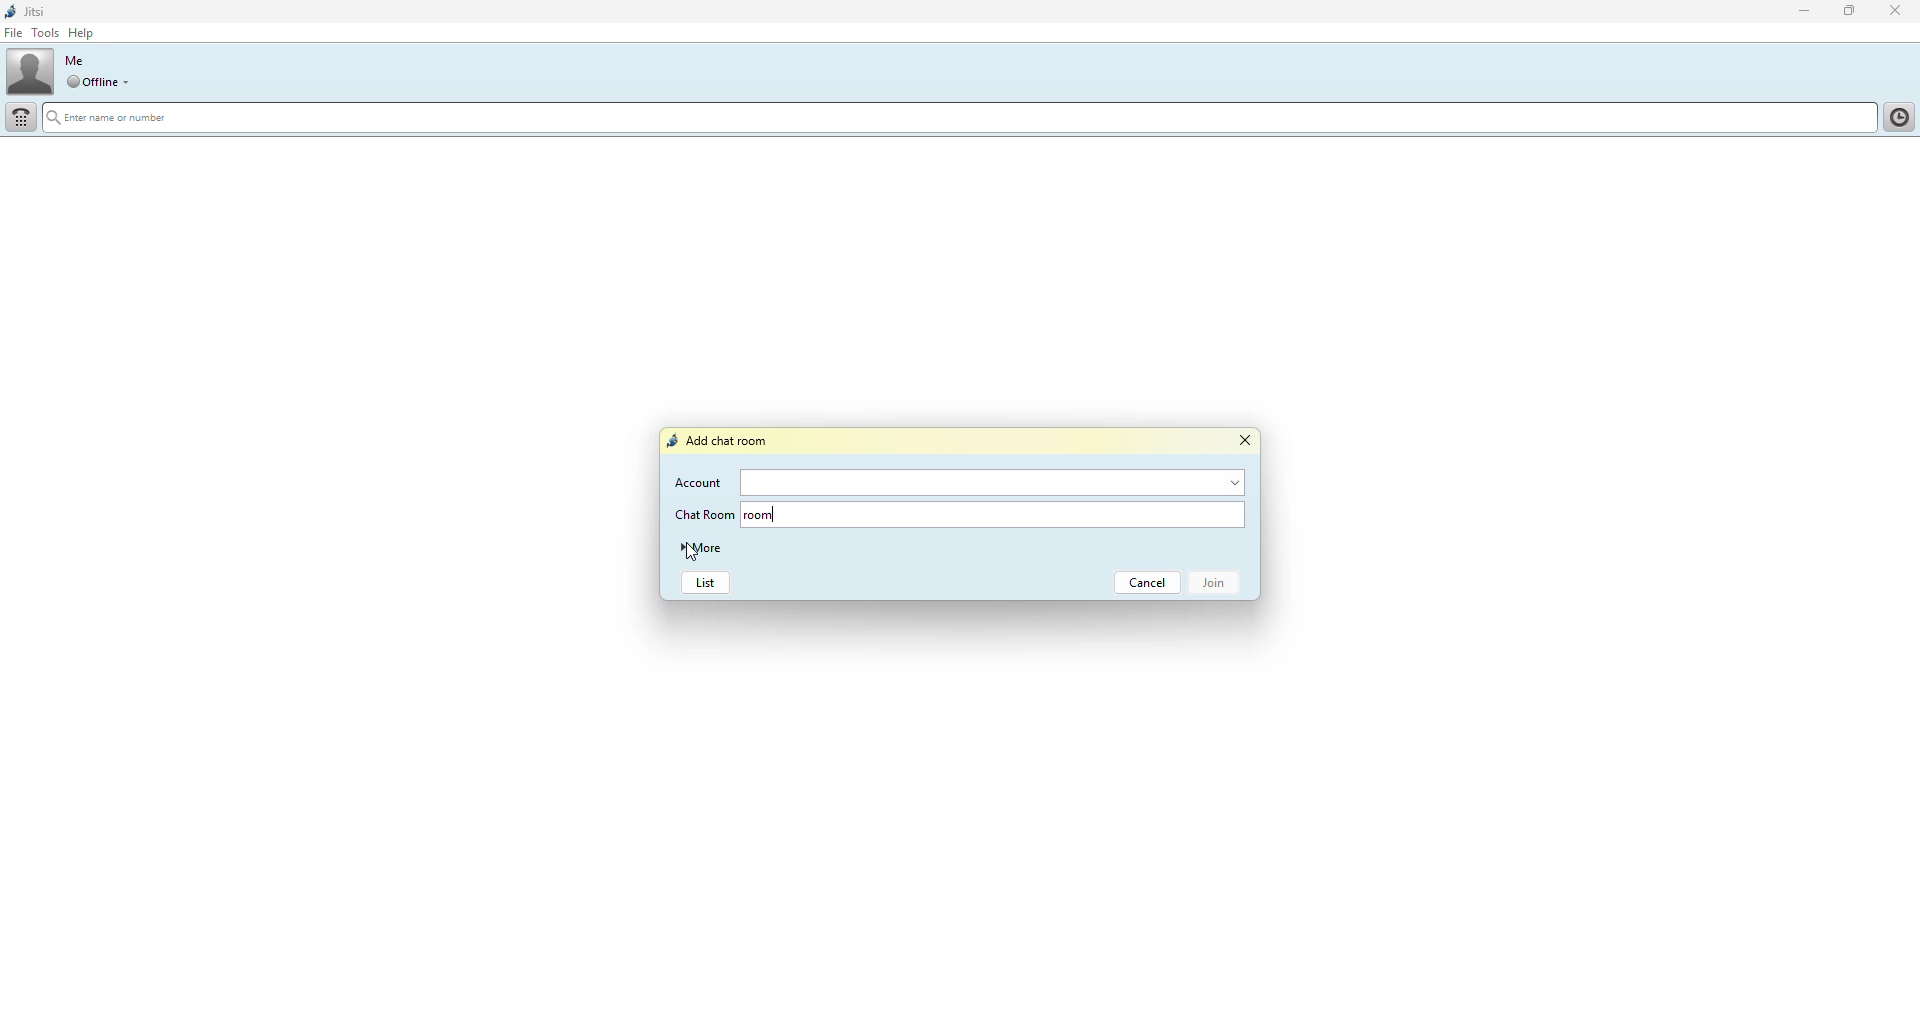 This screenshot has height=1032, width=1920. What do you see at coordinates (74, 60) in the screenshot?
I see `me` at bounding box center [74, 60].